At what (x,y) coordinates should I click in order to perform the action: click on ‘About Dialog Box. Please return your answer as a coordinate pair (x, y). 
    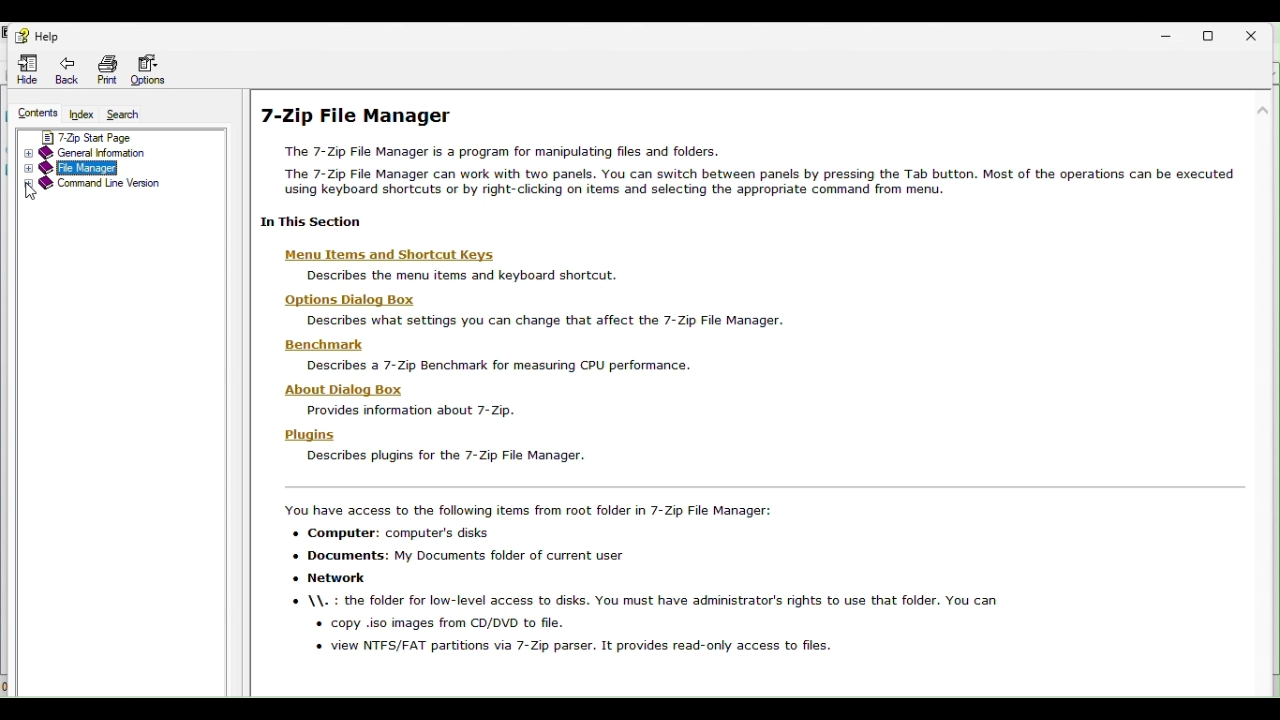
    Looking at the image, I should click on (343, 390).